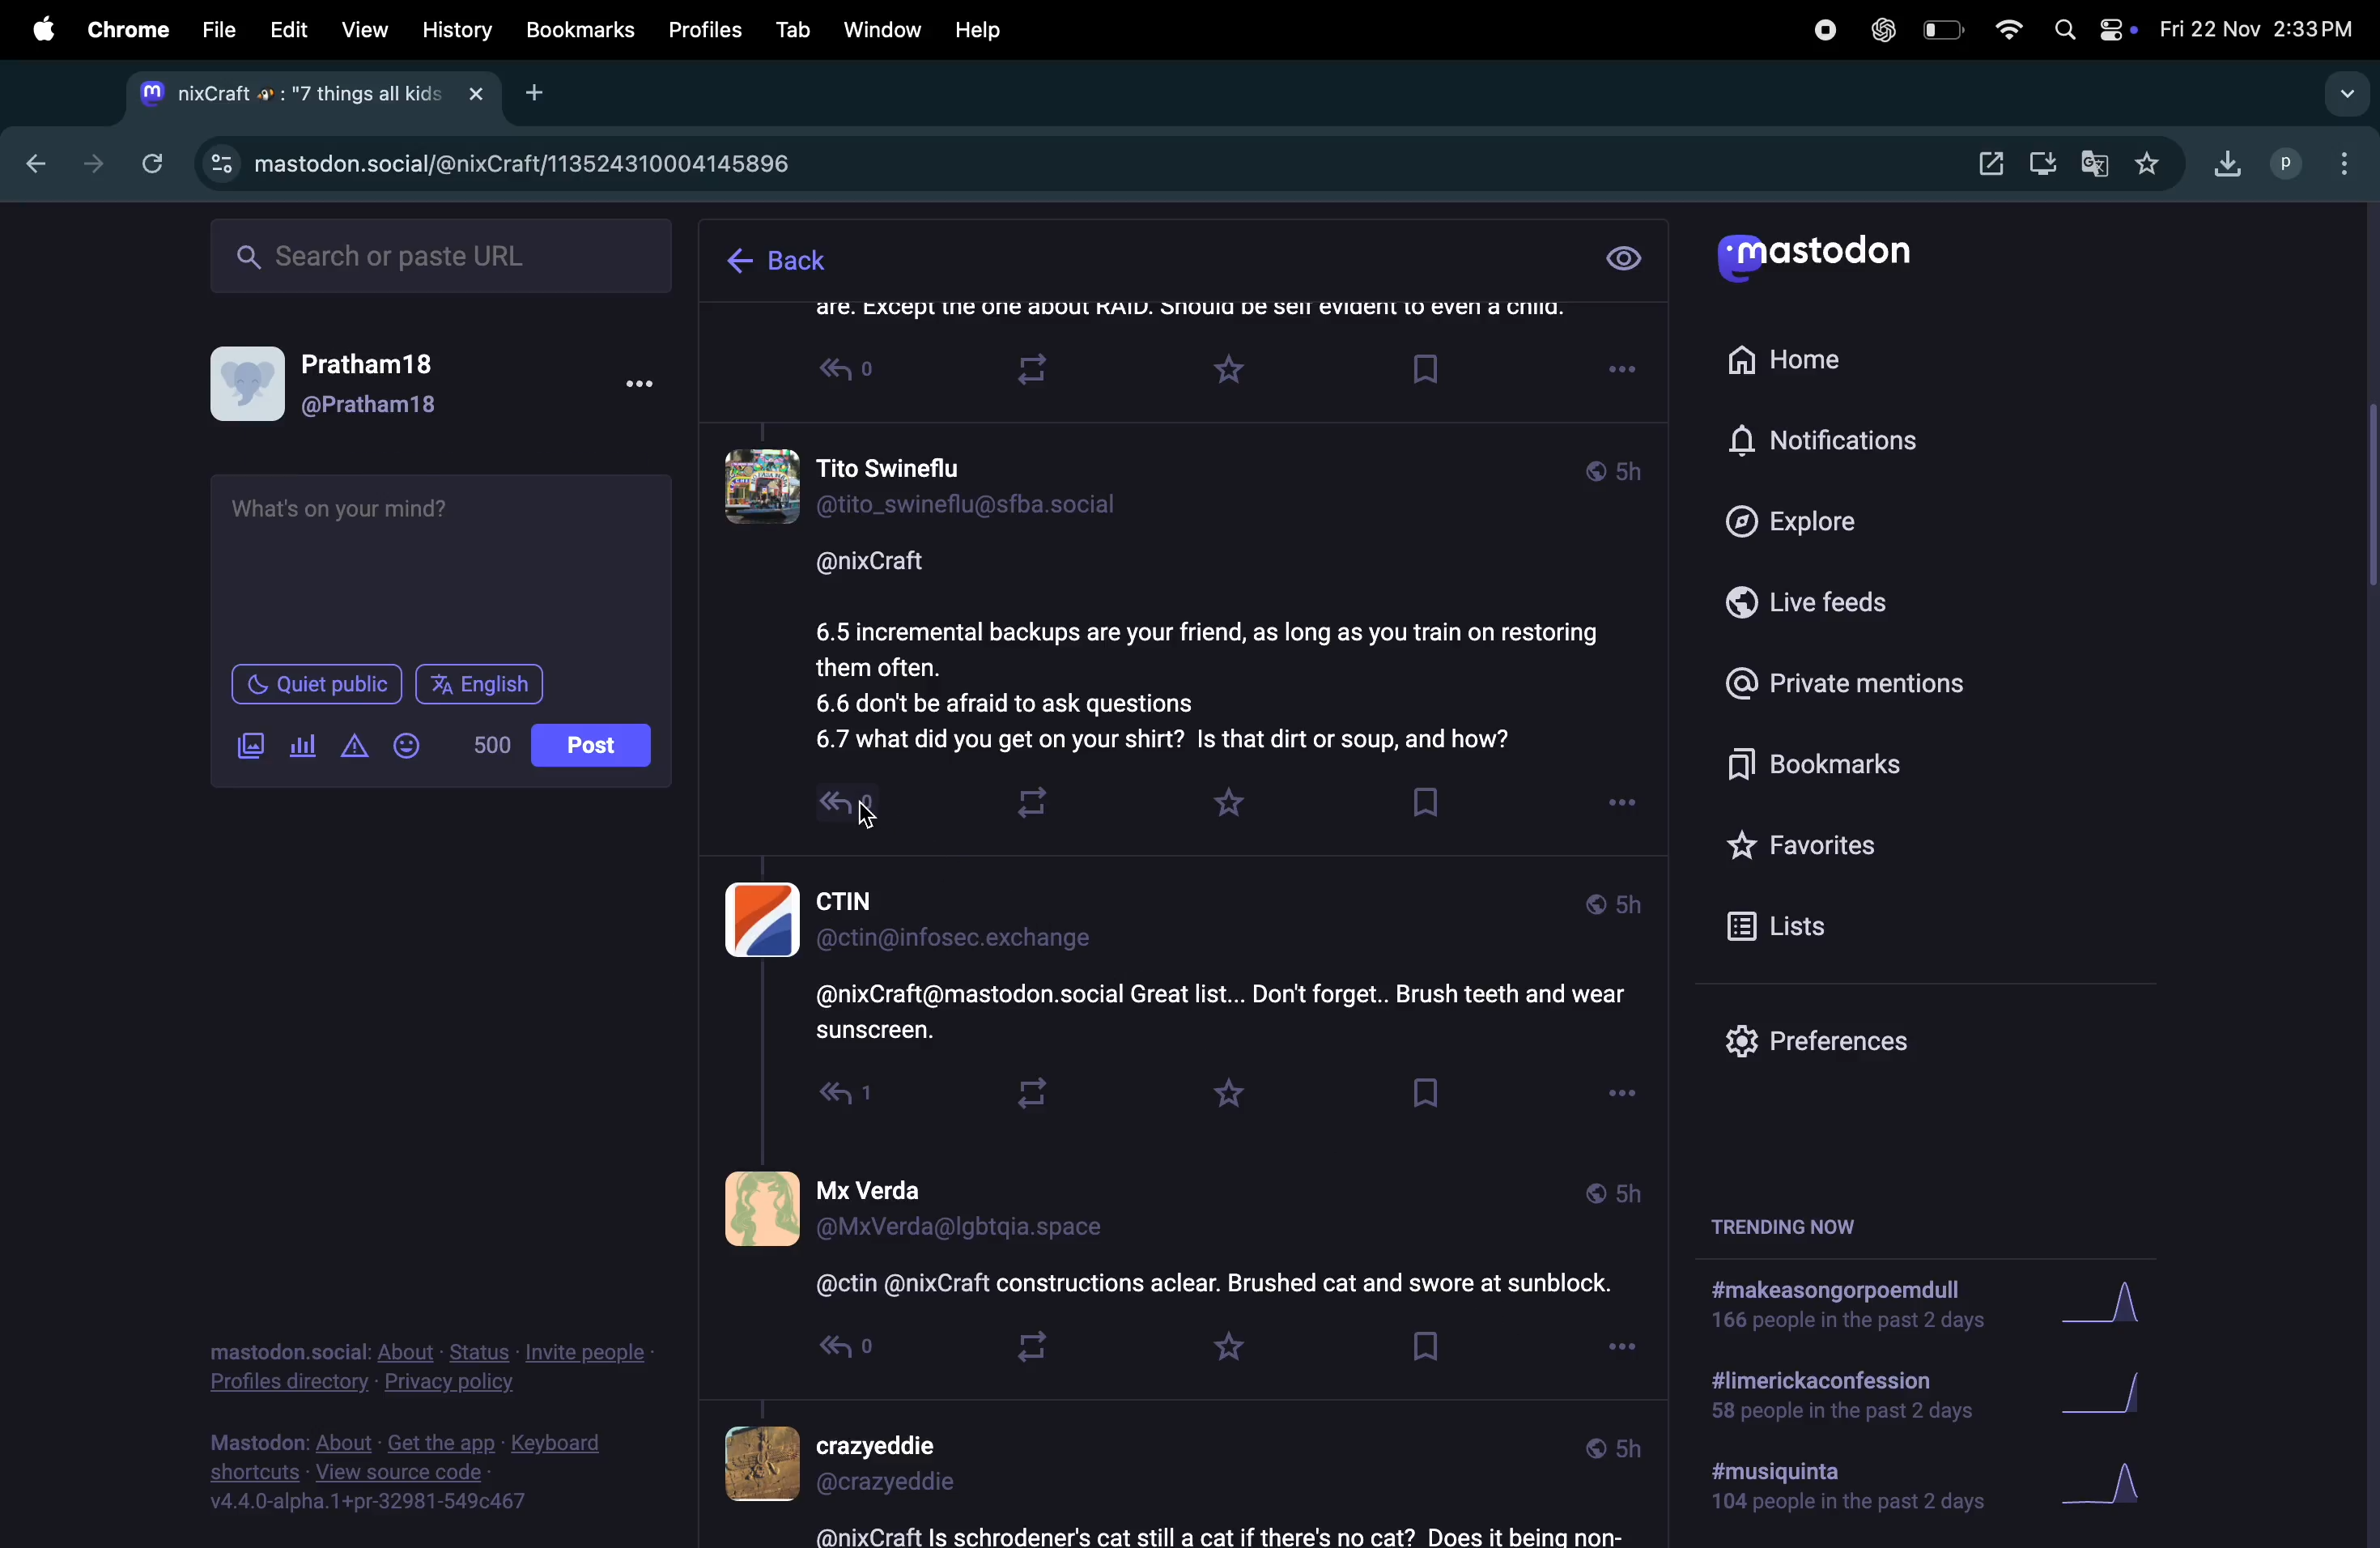  What do you see at coordinates (1827, 519) in the screenshot?
I see `explore` at bounding box center [1827, 519].